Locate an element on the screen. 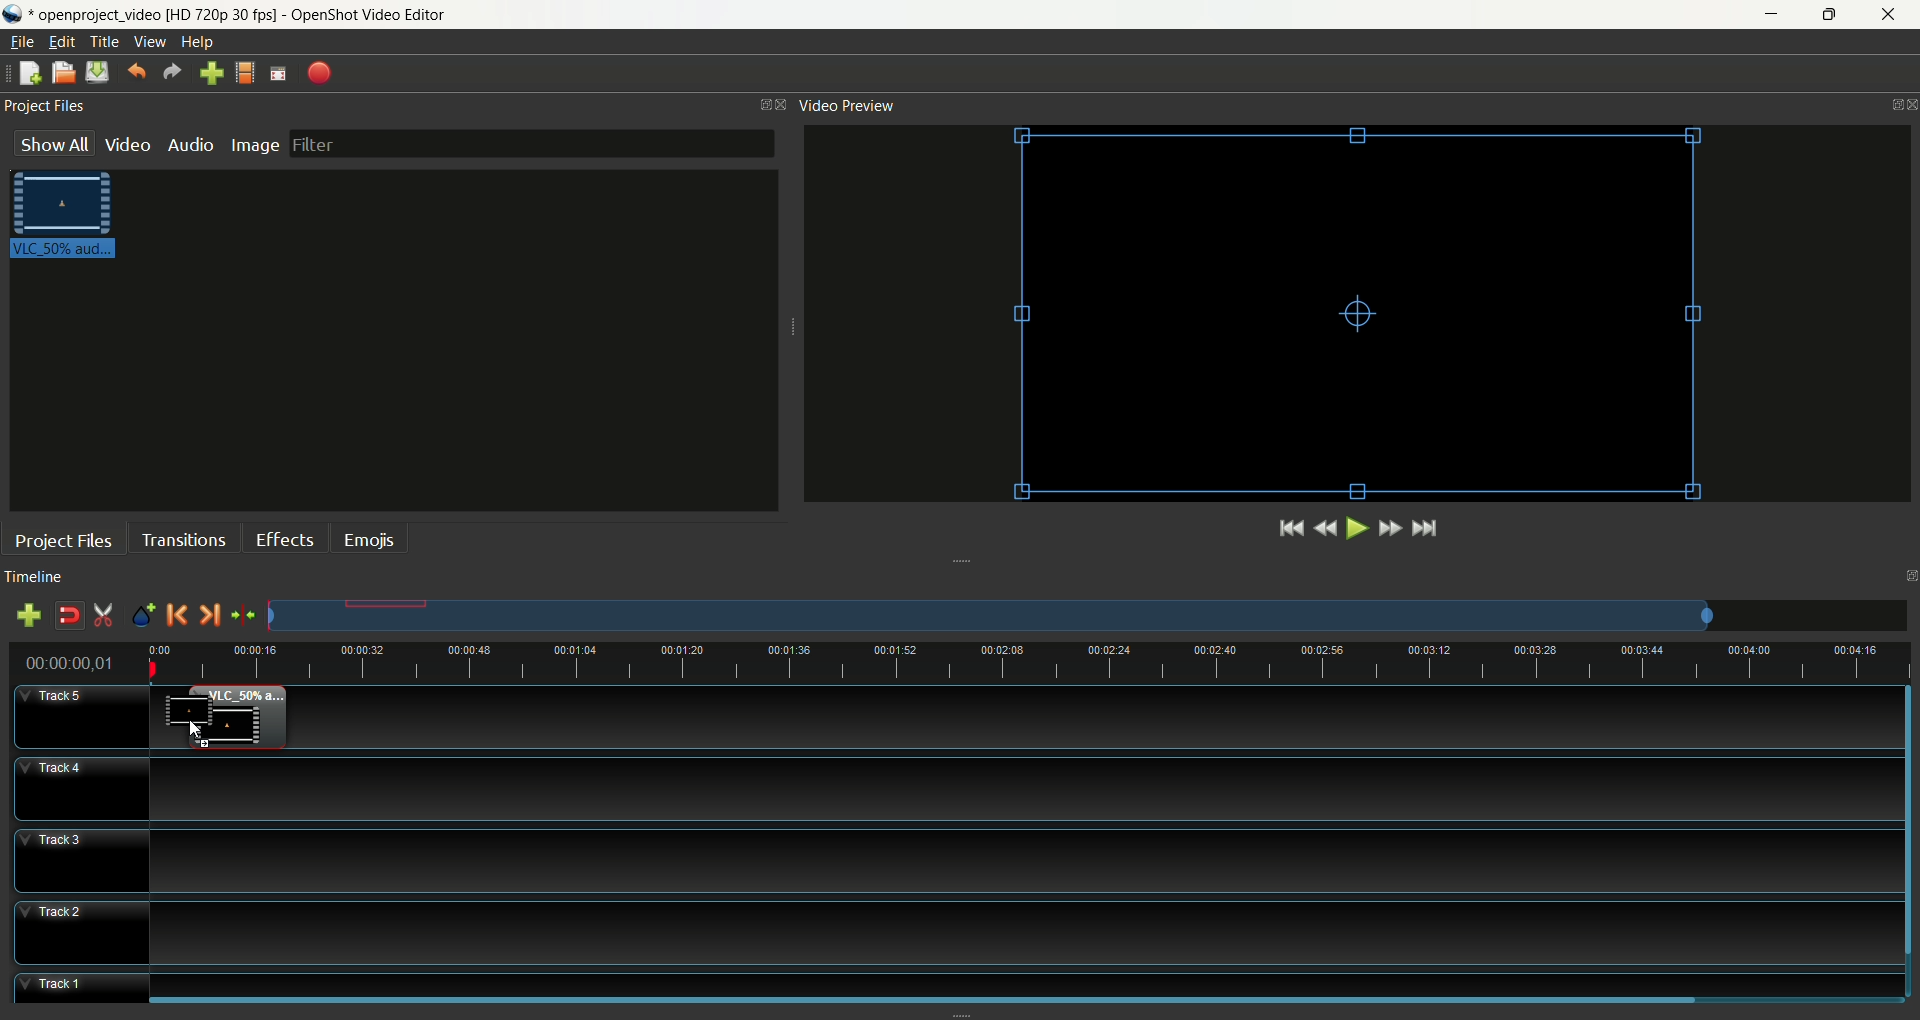  import files is located at coordinates (211, 73).